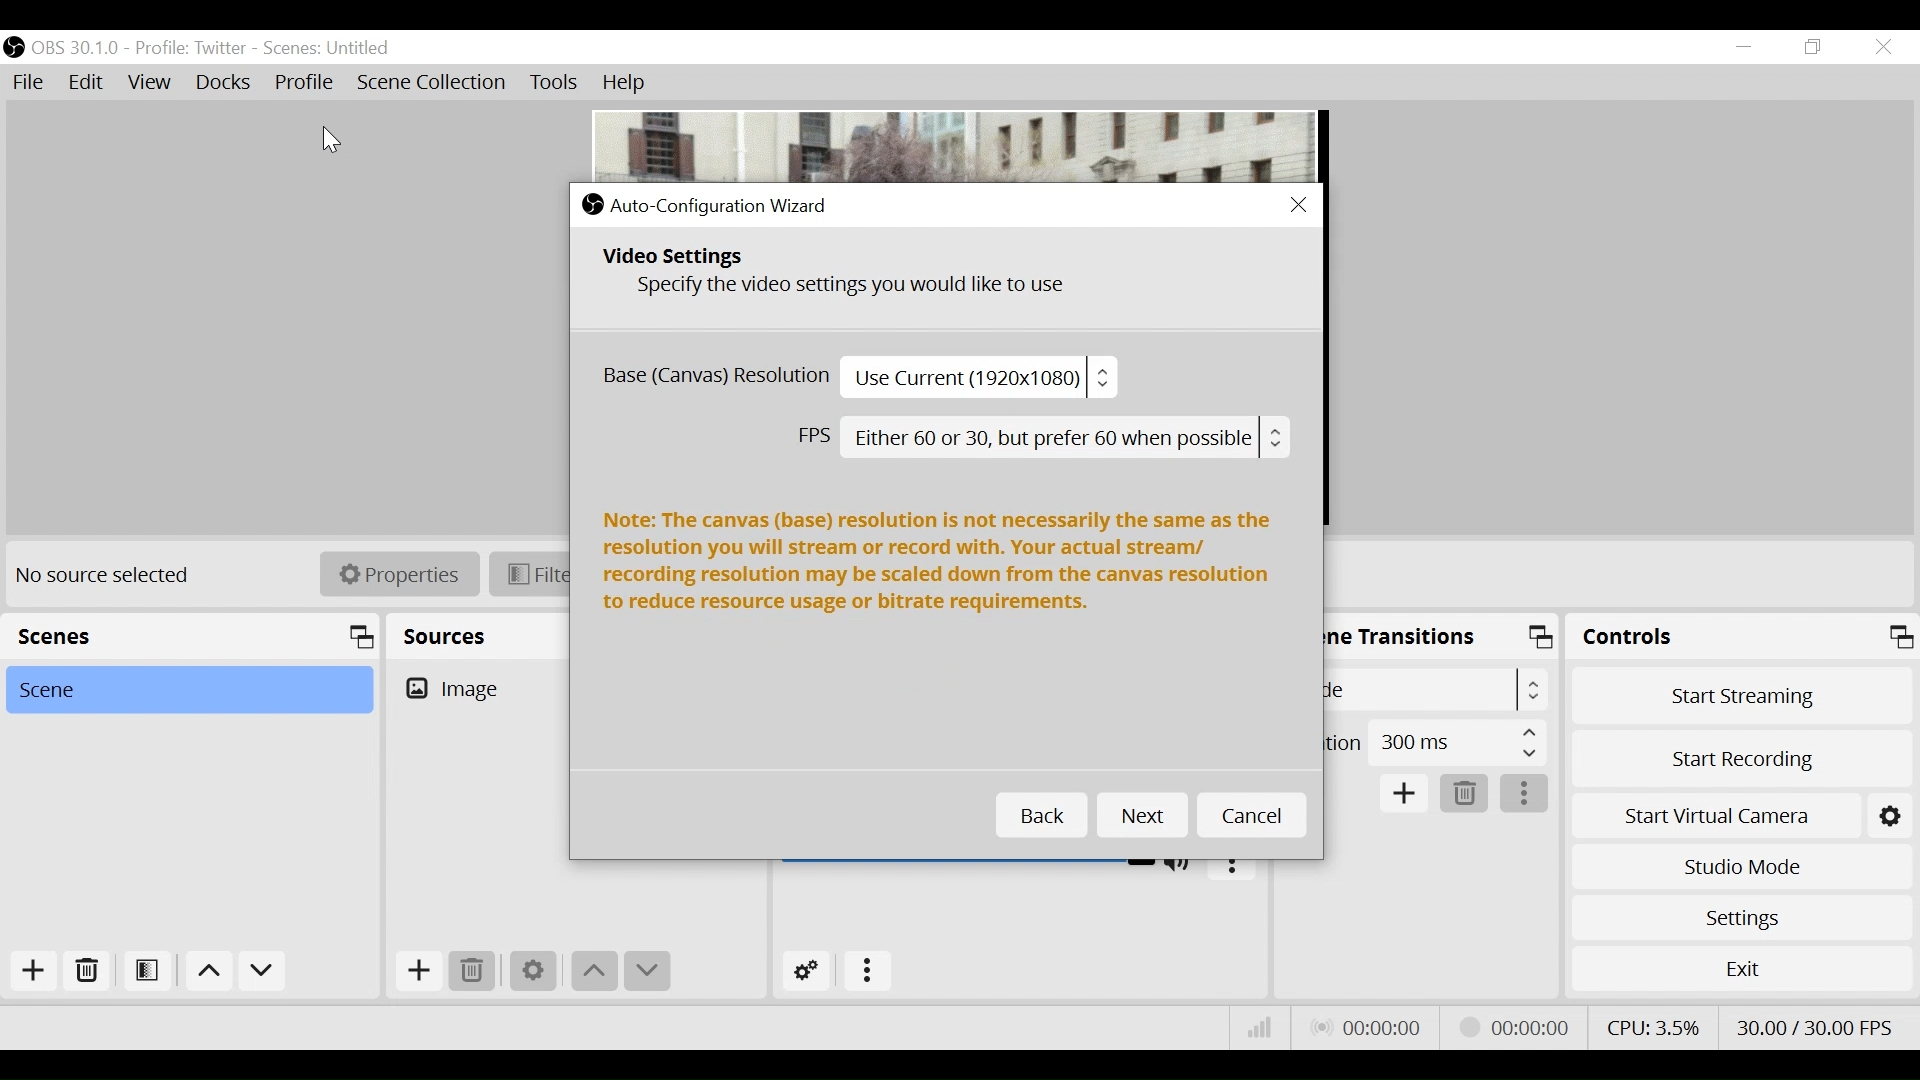  I want to click on Stream Status, so click(1517, 1026).